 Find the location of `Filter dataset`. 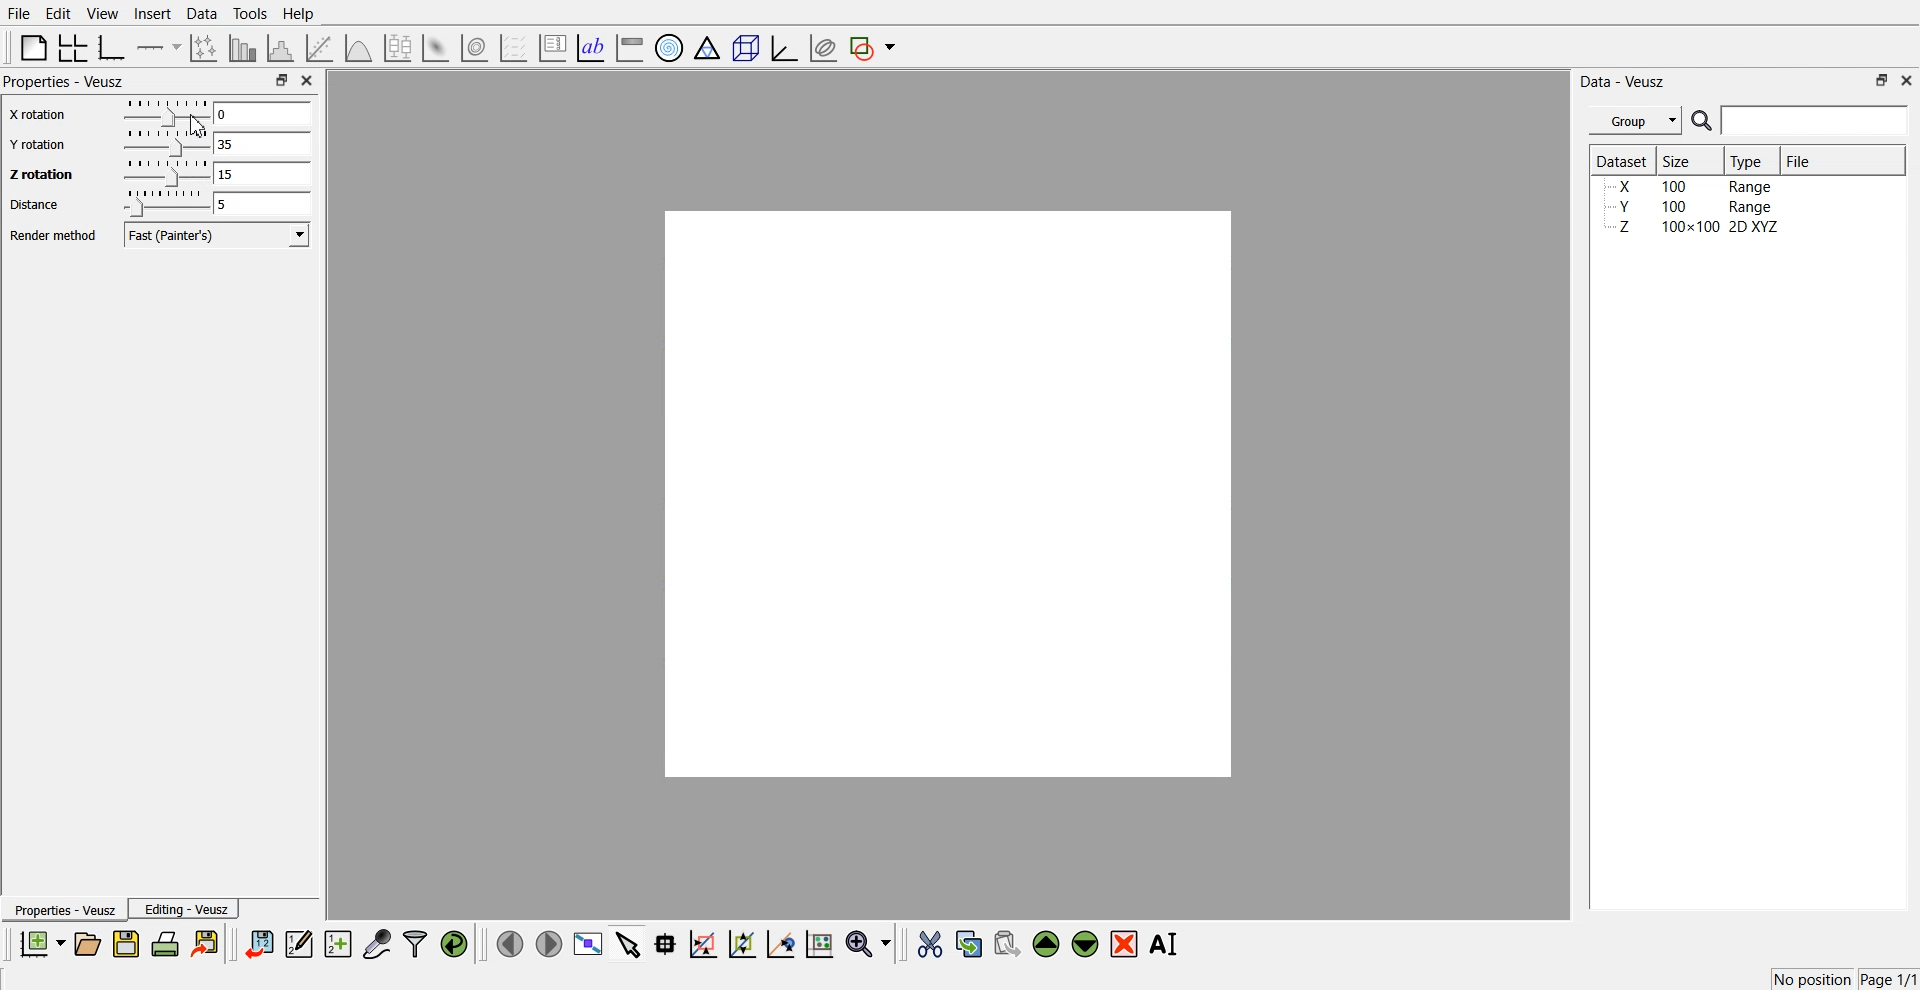

Filter dataset is located at coordinates (415, 943).